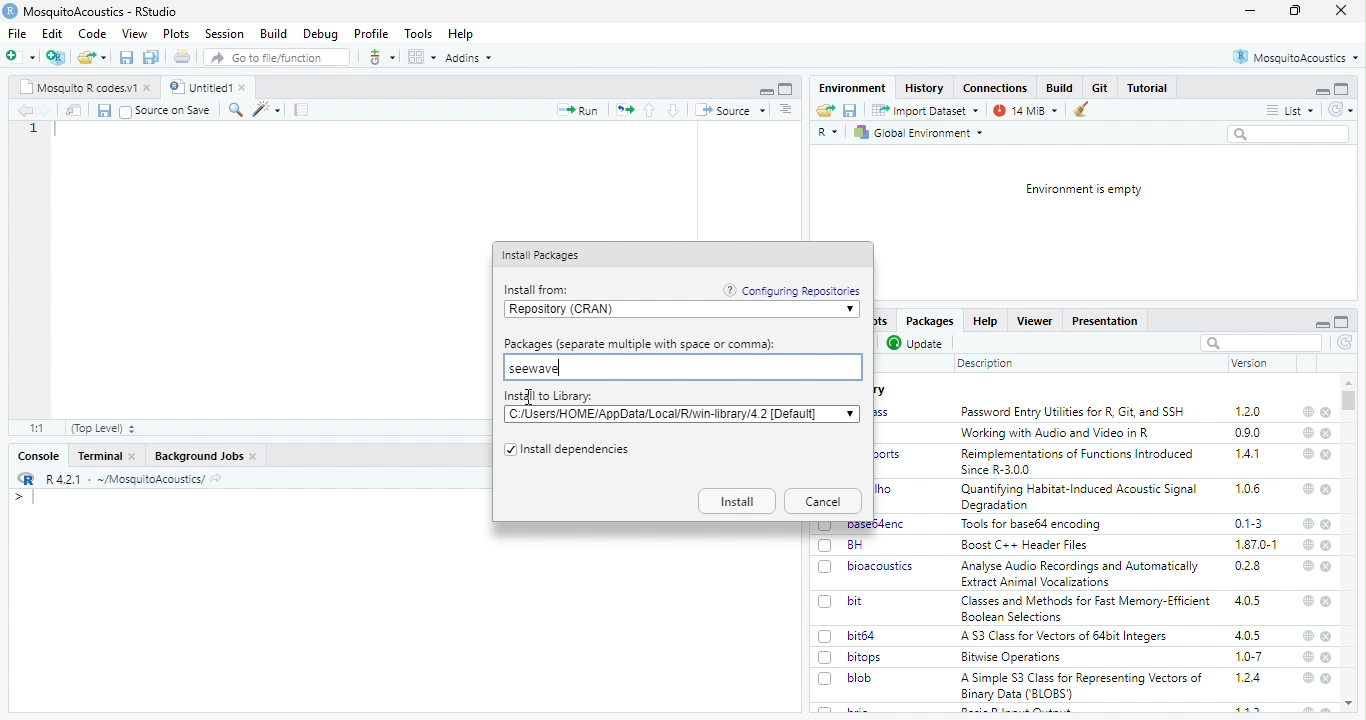 Image resolution: width=1366 pixels, height=720 pixels. I want to click on searchbox, so click(1291, 135).